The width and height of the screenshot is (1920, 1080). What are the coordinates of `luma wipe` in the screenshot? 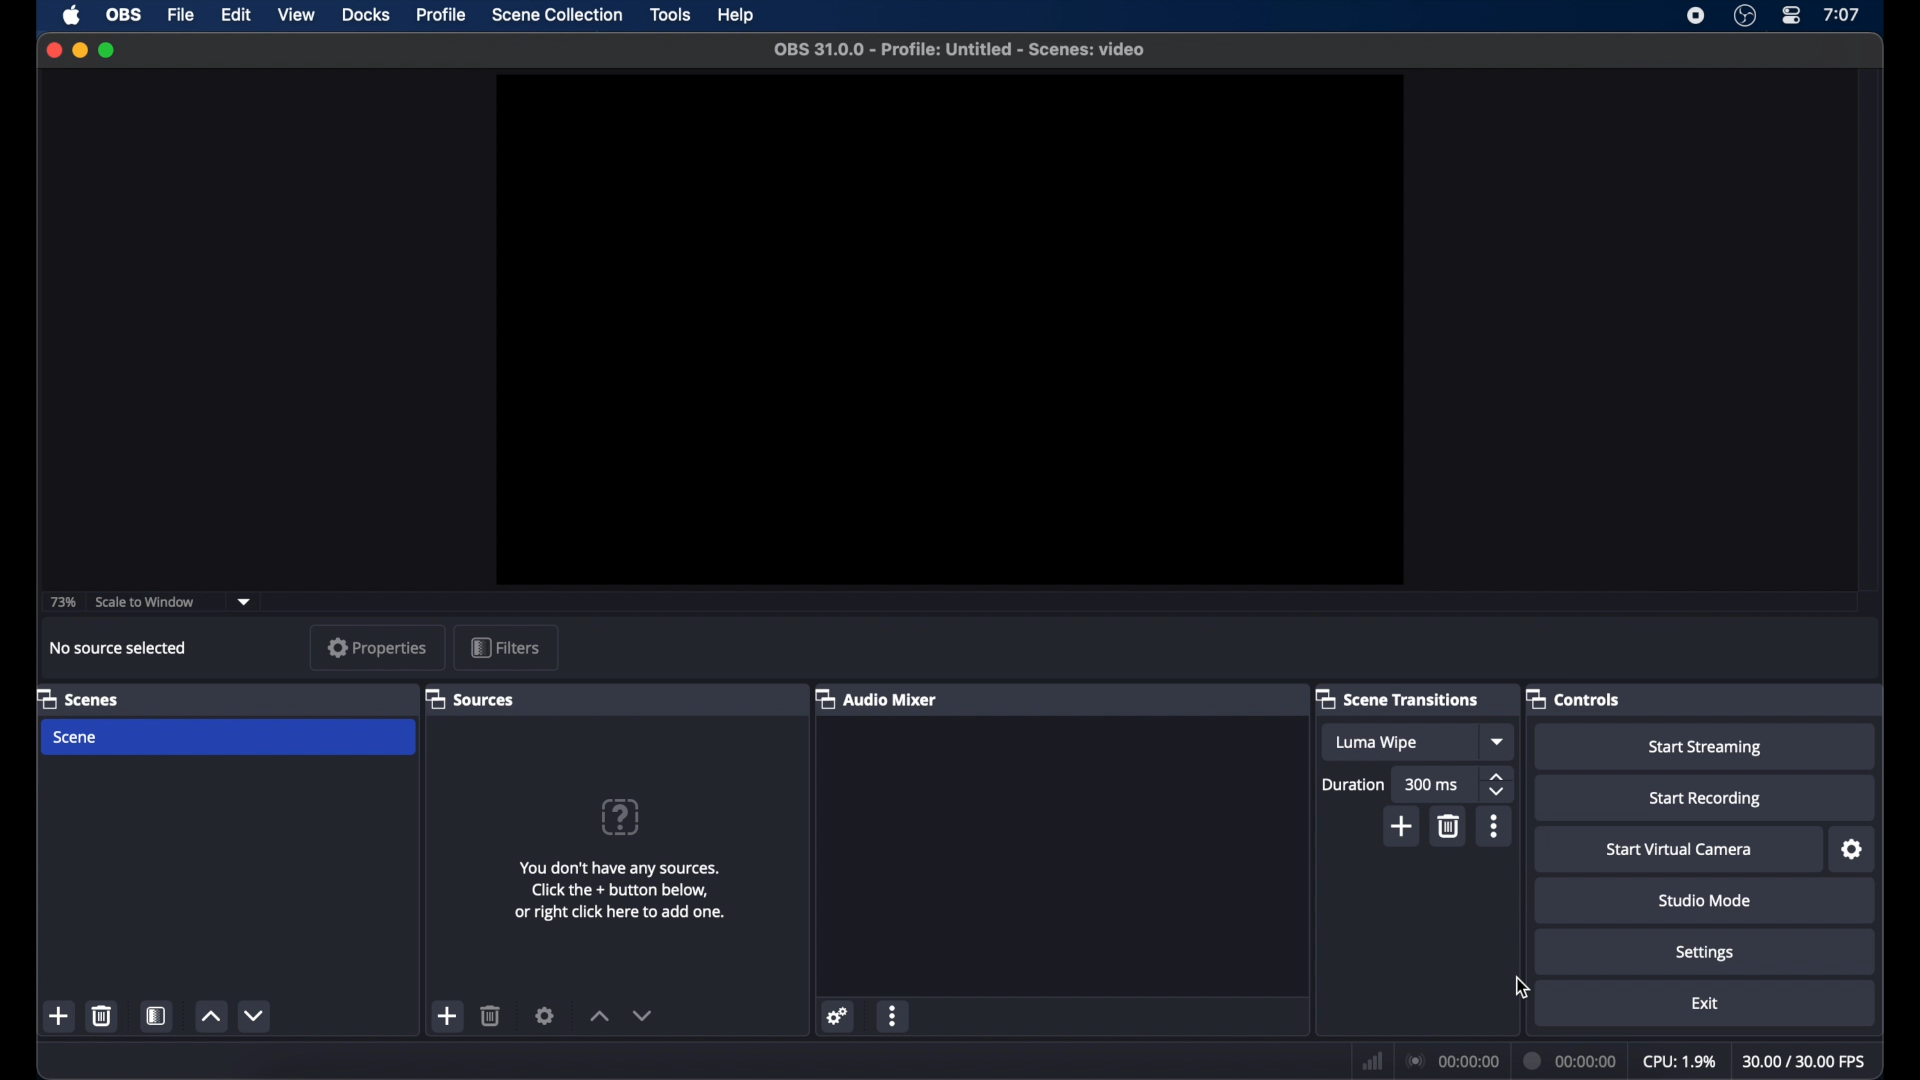 It's located at (1376, 742).